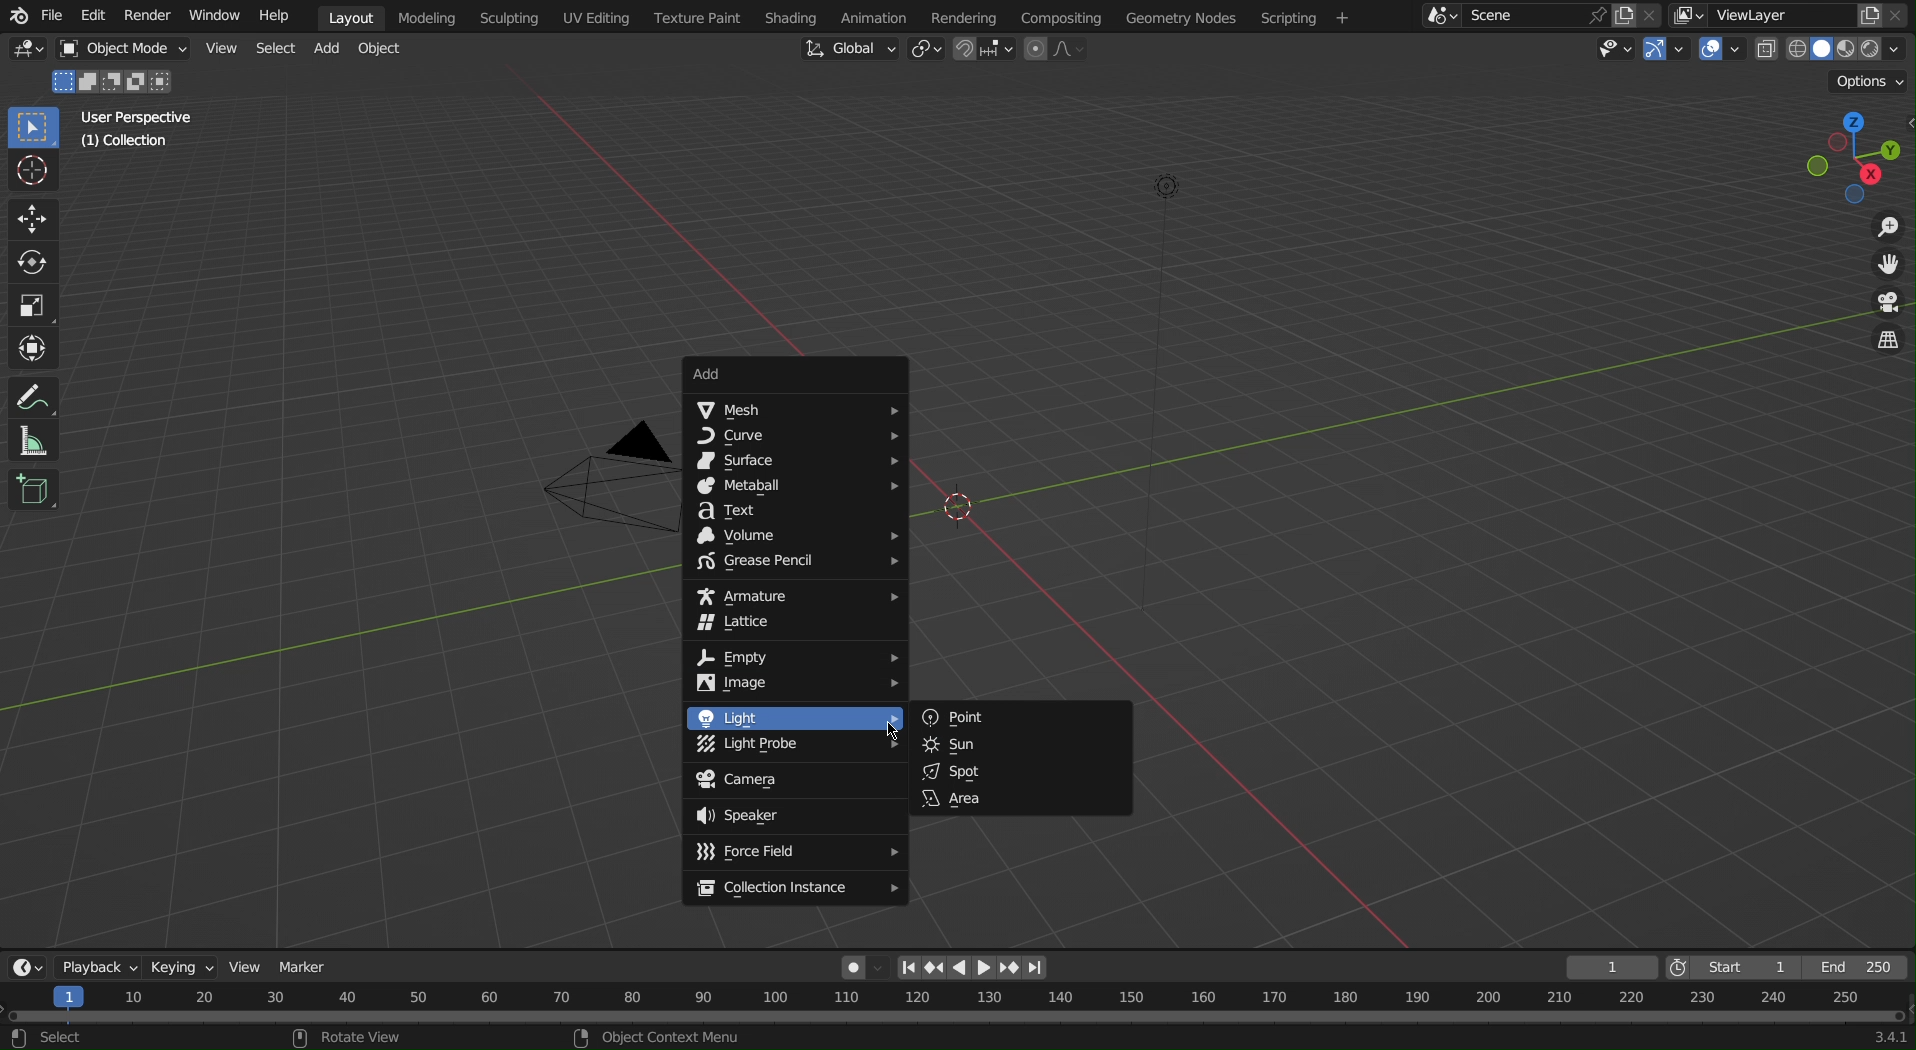 This screenshot has height=1050, width=1916. Describe the element at coordinates (1885, 343) in the screenshot. I see `Toggle View` at that location.